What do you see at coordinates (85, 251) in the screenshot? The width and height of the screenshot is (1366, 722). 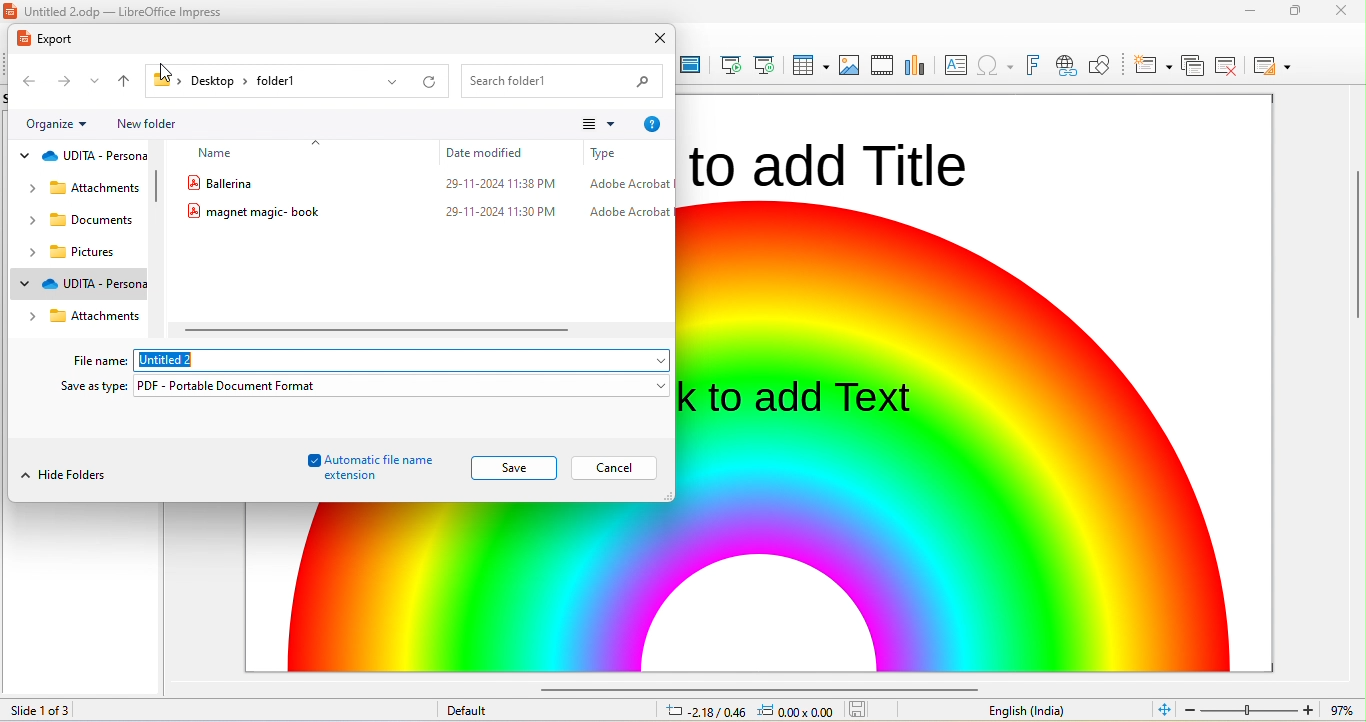 I see `pictures` at bounding box center [85, 251].